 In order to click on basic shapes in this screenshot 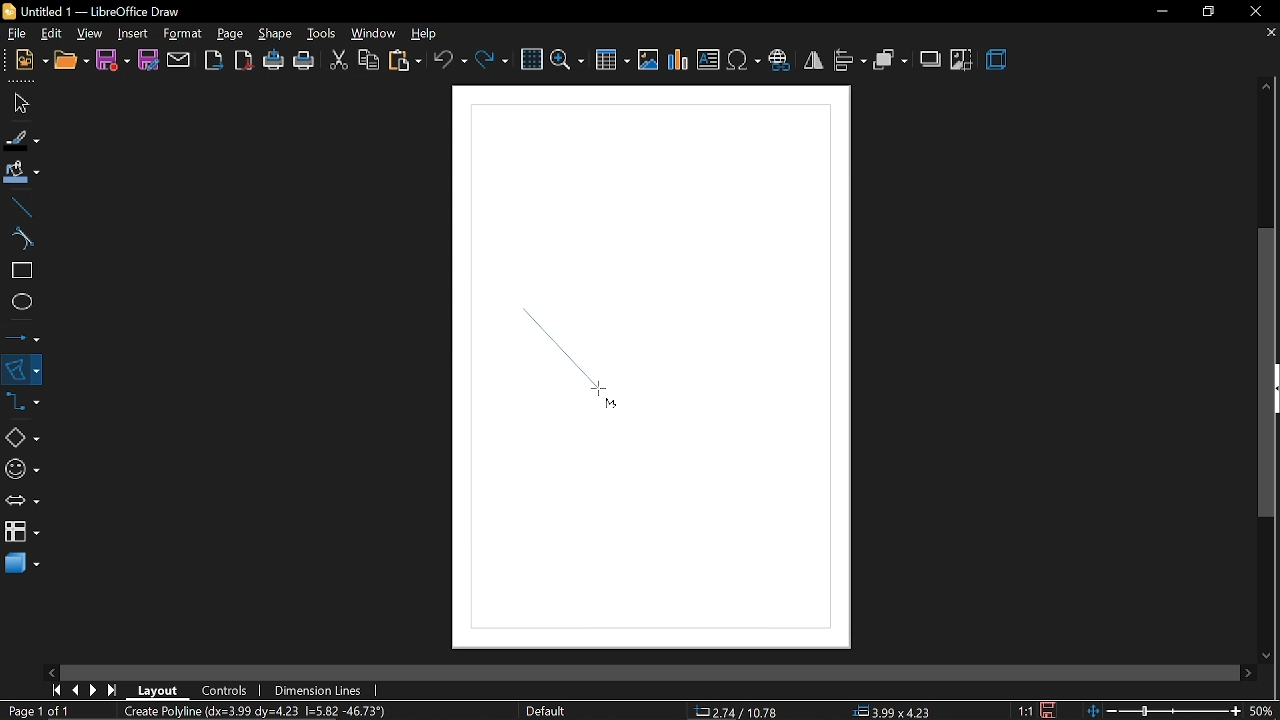, I will do `click(21, 439)`.